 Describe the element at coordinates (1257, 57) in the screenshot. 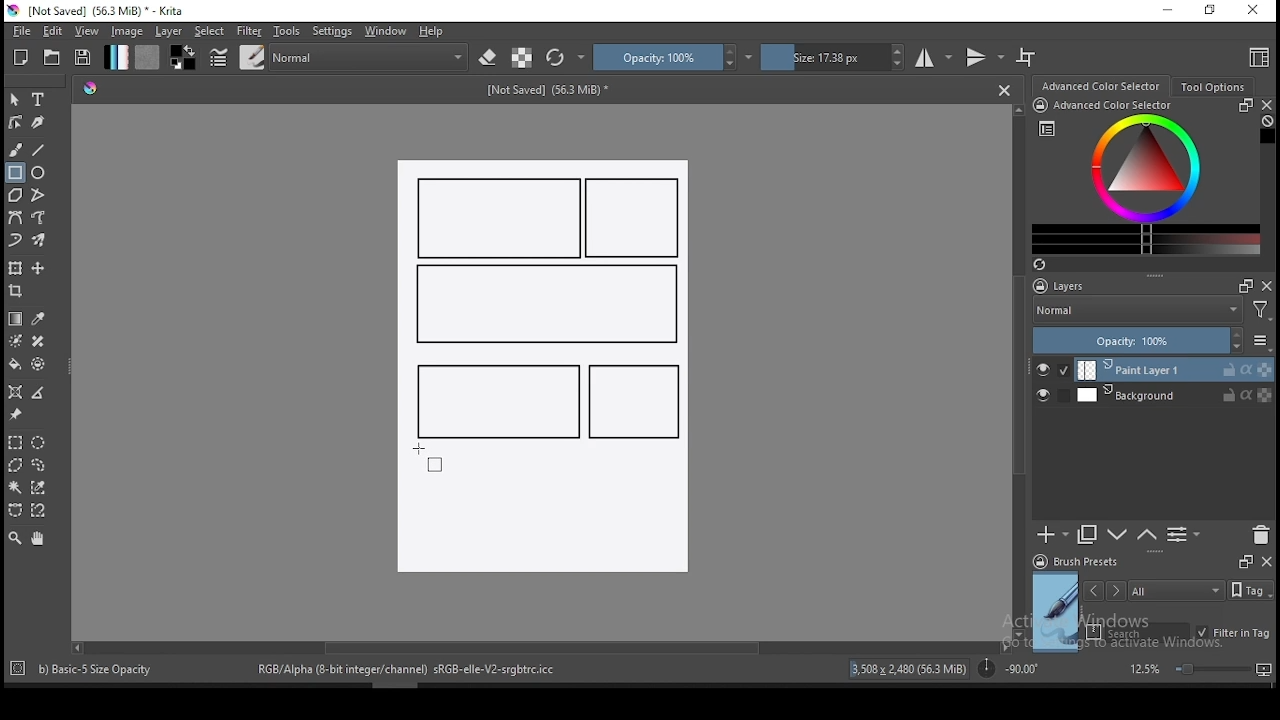

I see `choose workspace` at that location.